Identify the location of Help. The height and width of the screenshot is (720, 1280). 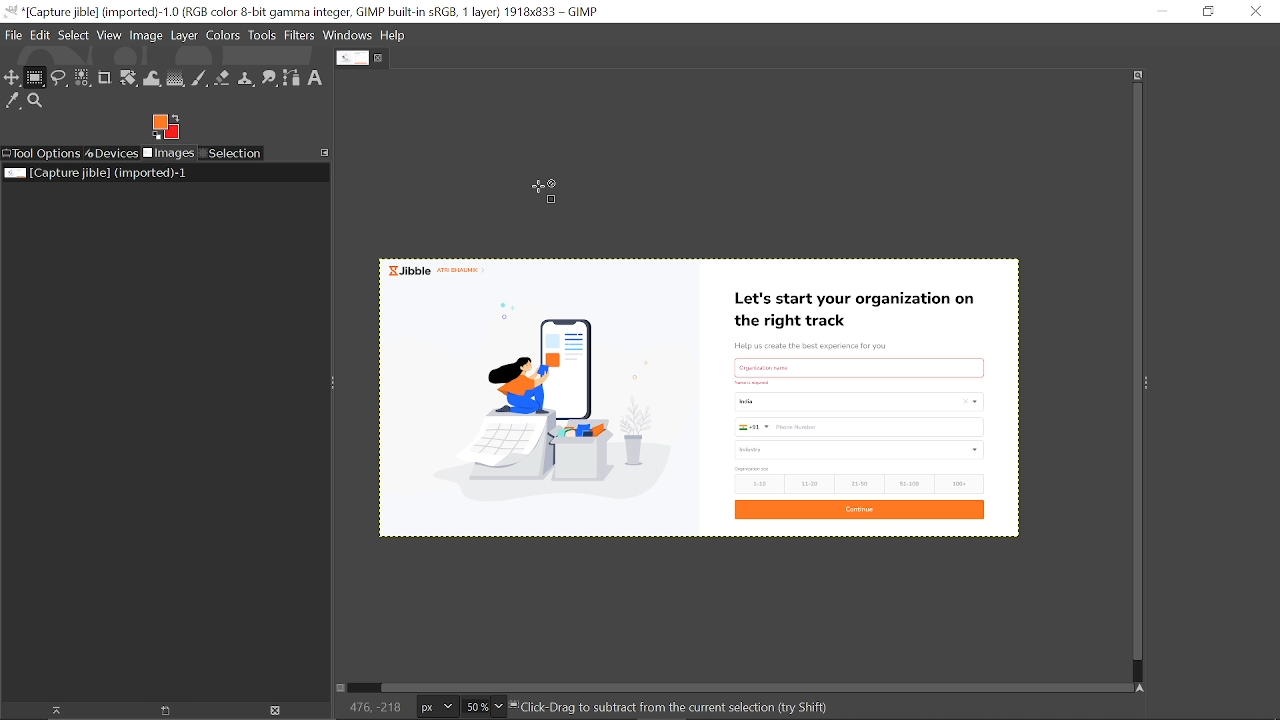
(394, 36).